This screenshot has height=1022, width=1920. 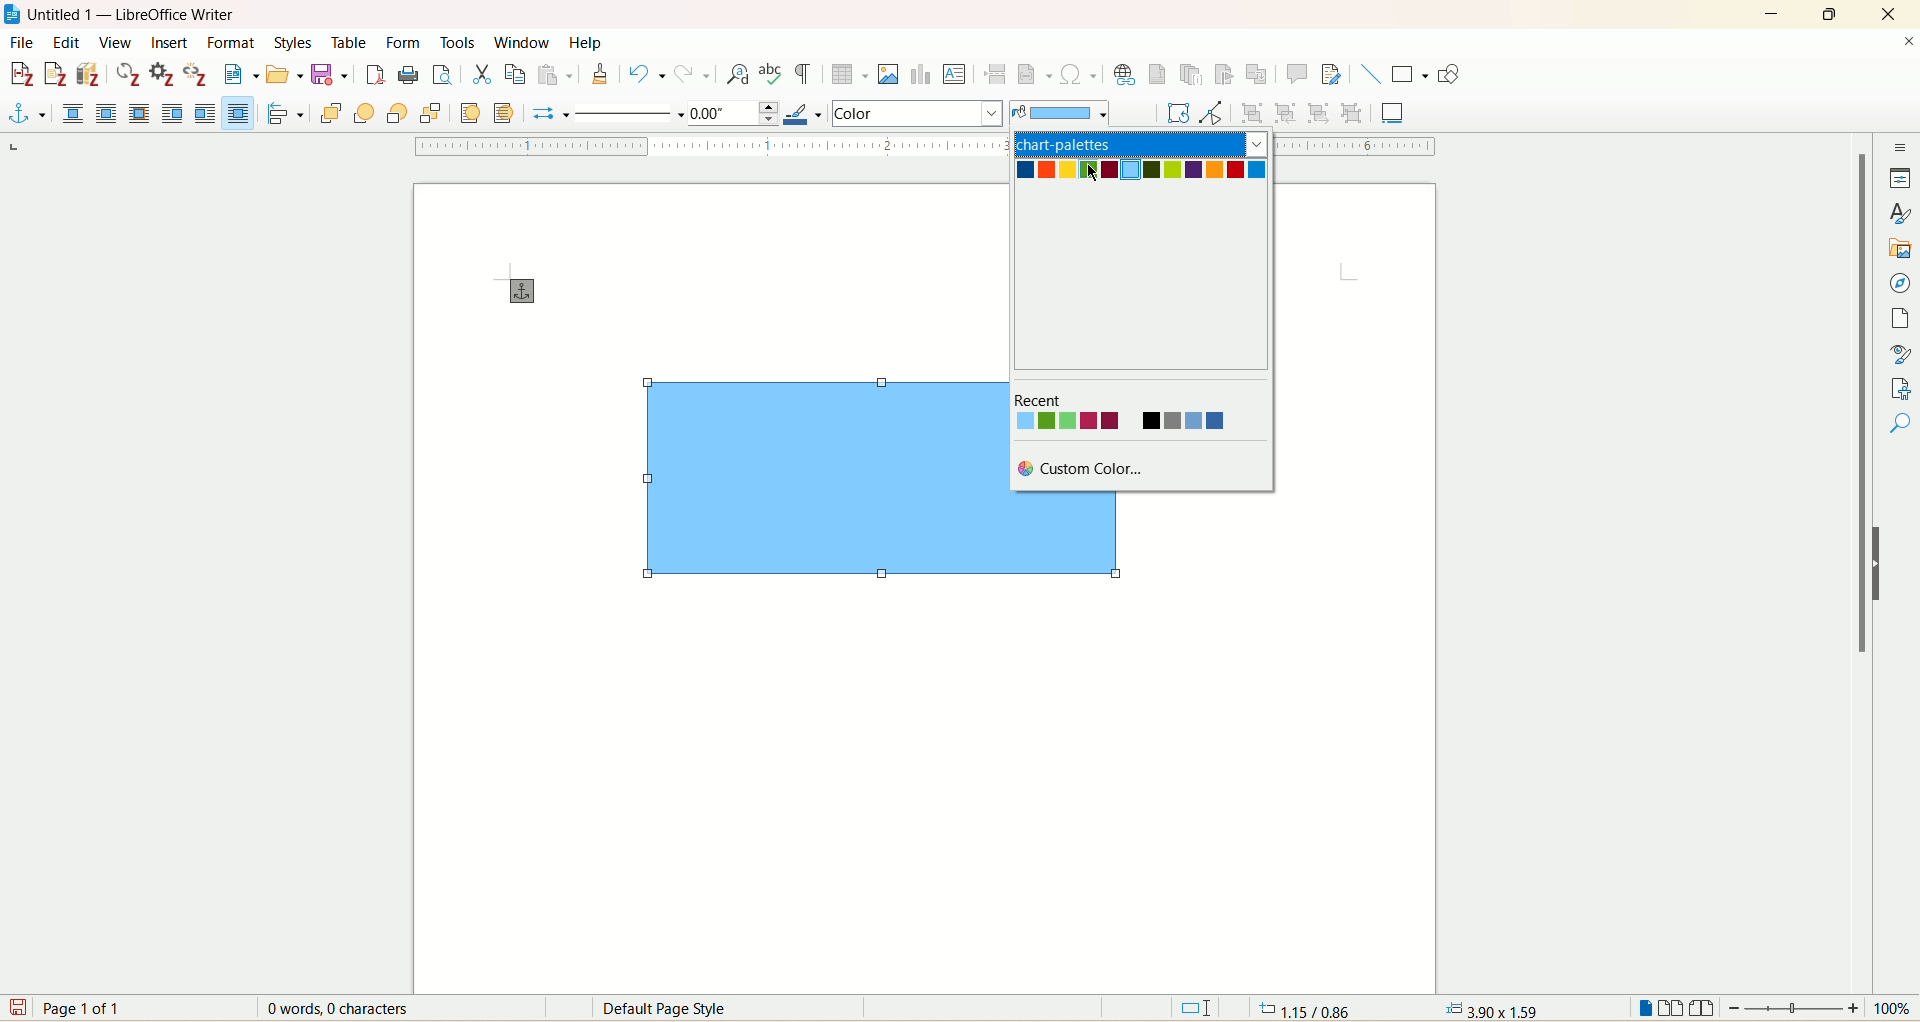 What do you see at coordinates (75, 113) in the screenshot?
I see `none` at bounding box center [75, 113].